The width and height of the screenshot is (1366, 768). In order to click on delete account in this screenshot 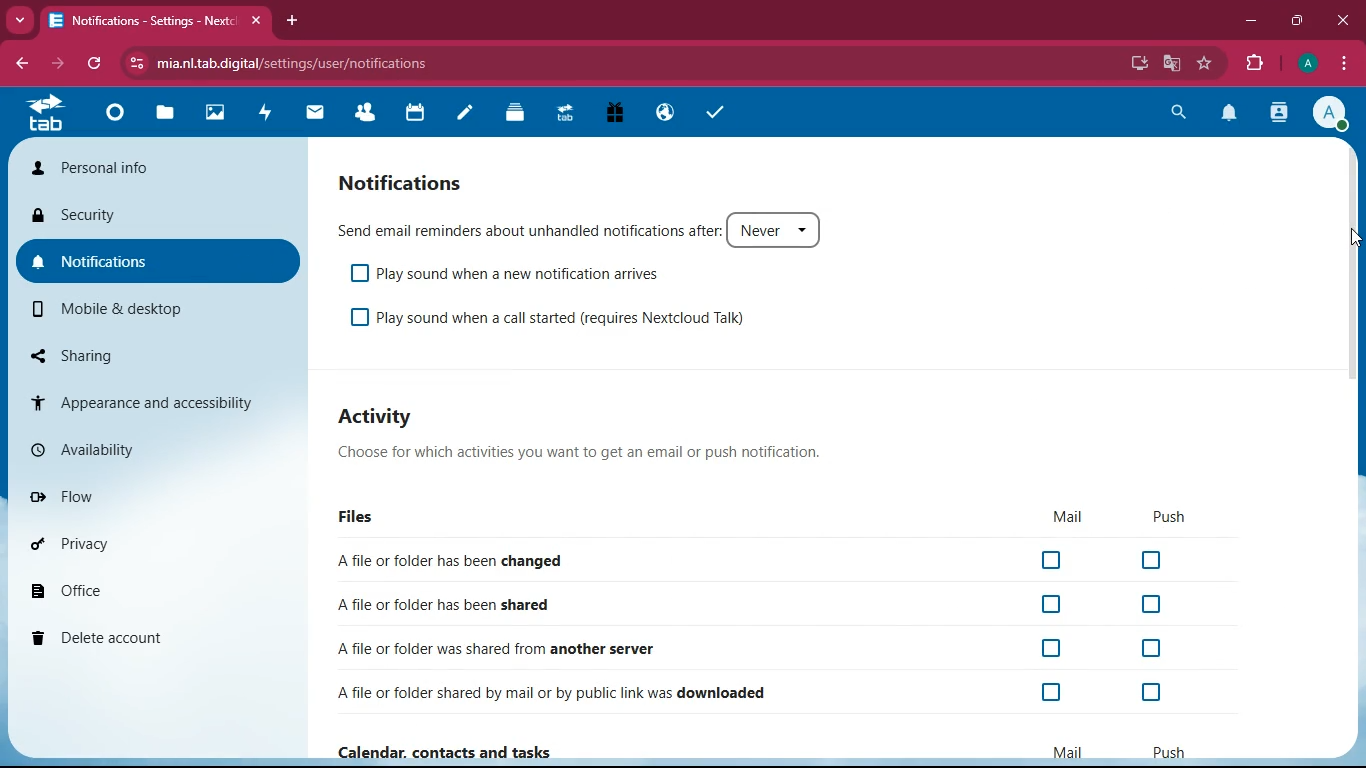, I will do `click(151, 637)`.